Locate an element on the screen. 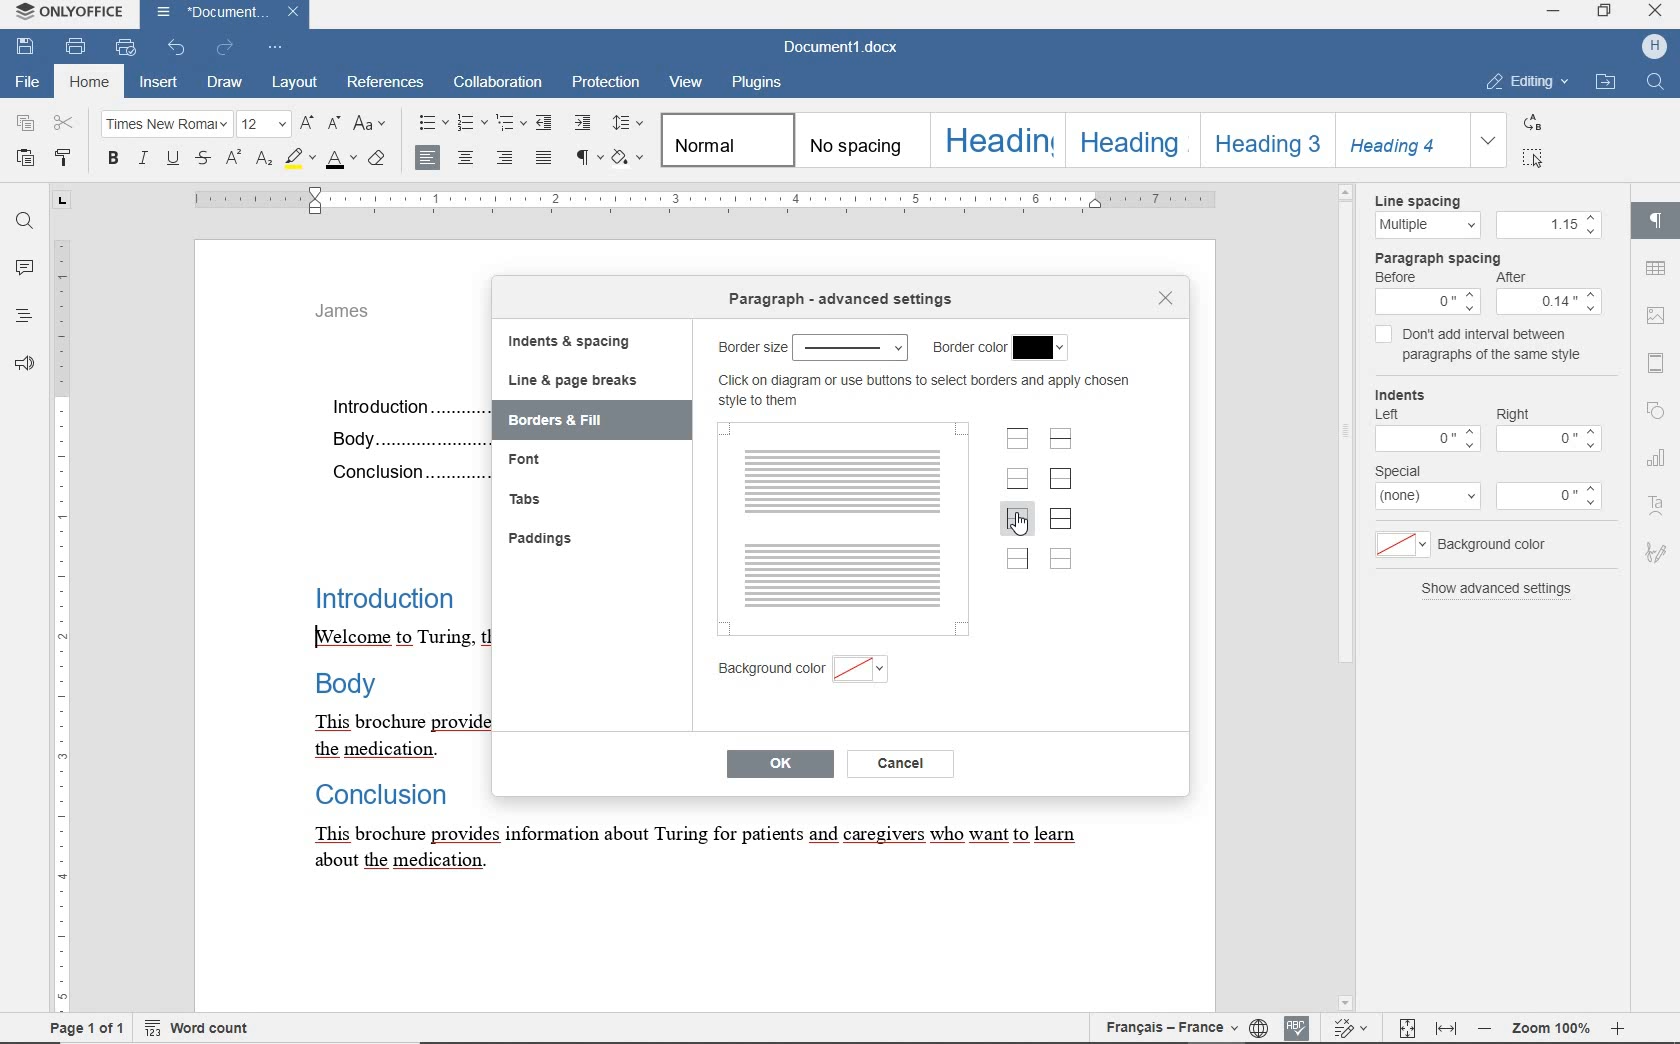 This screenshot has height=1044, width=1680. referenes is located at coordinates (387, 83).